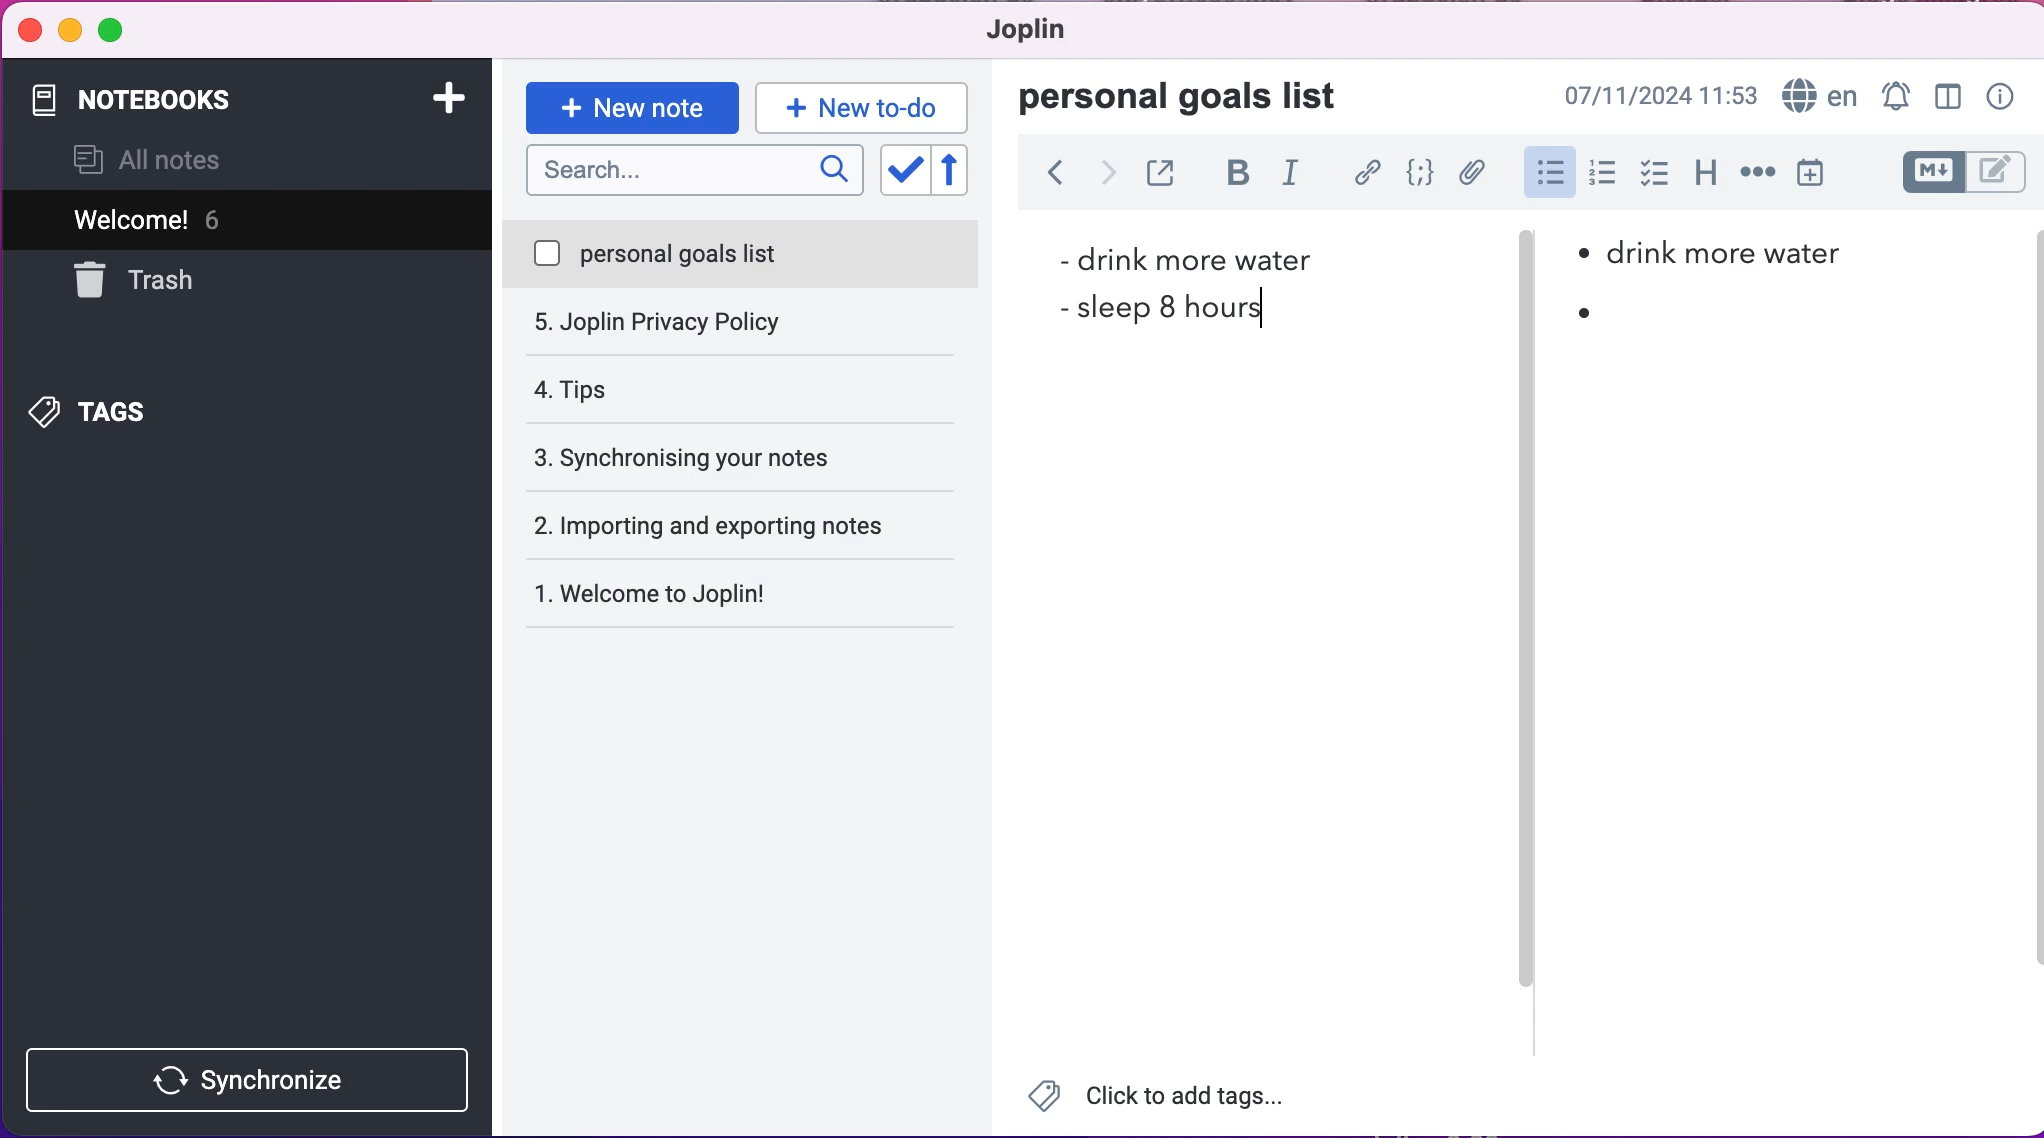 The height and width of the screenshot is (1138, 2044). What do you see at coordinates (1295, 178) in the screenshot?
I see `italic` at bounding box center [1295, 178].